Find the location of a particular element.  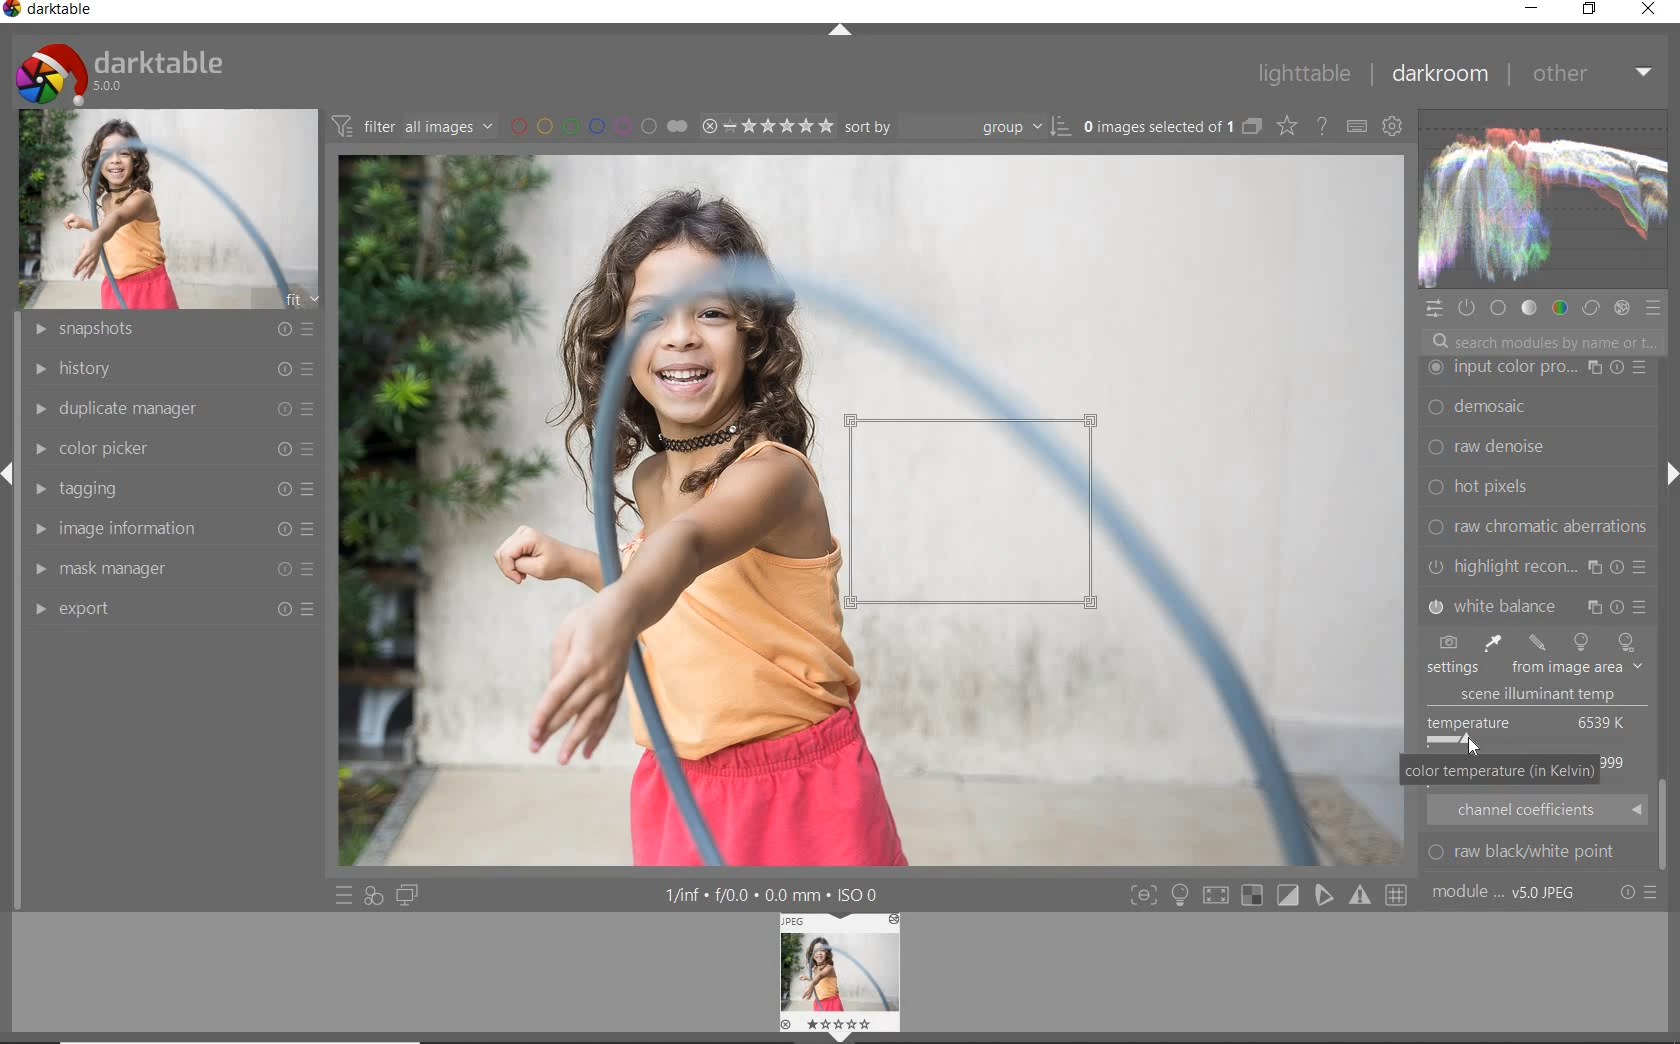

correct is located at coordinates (1590, 306).